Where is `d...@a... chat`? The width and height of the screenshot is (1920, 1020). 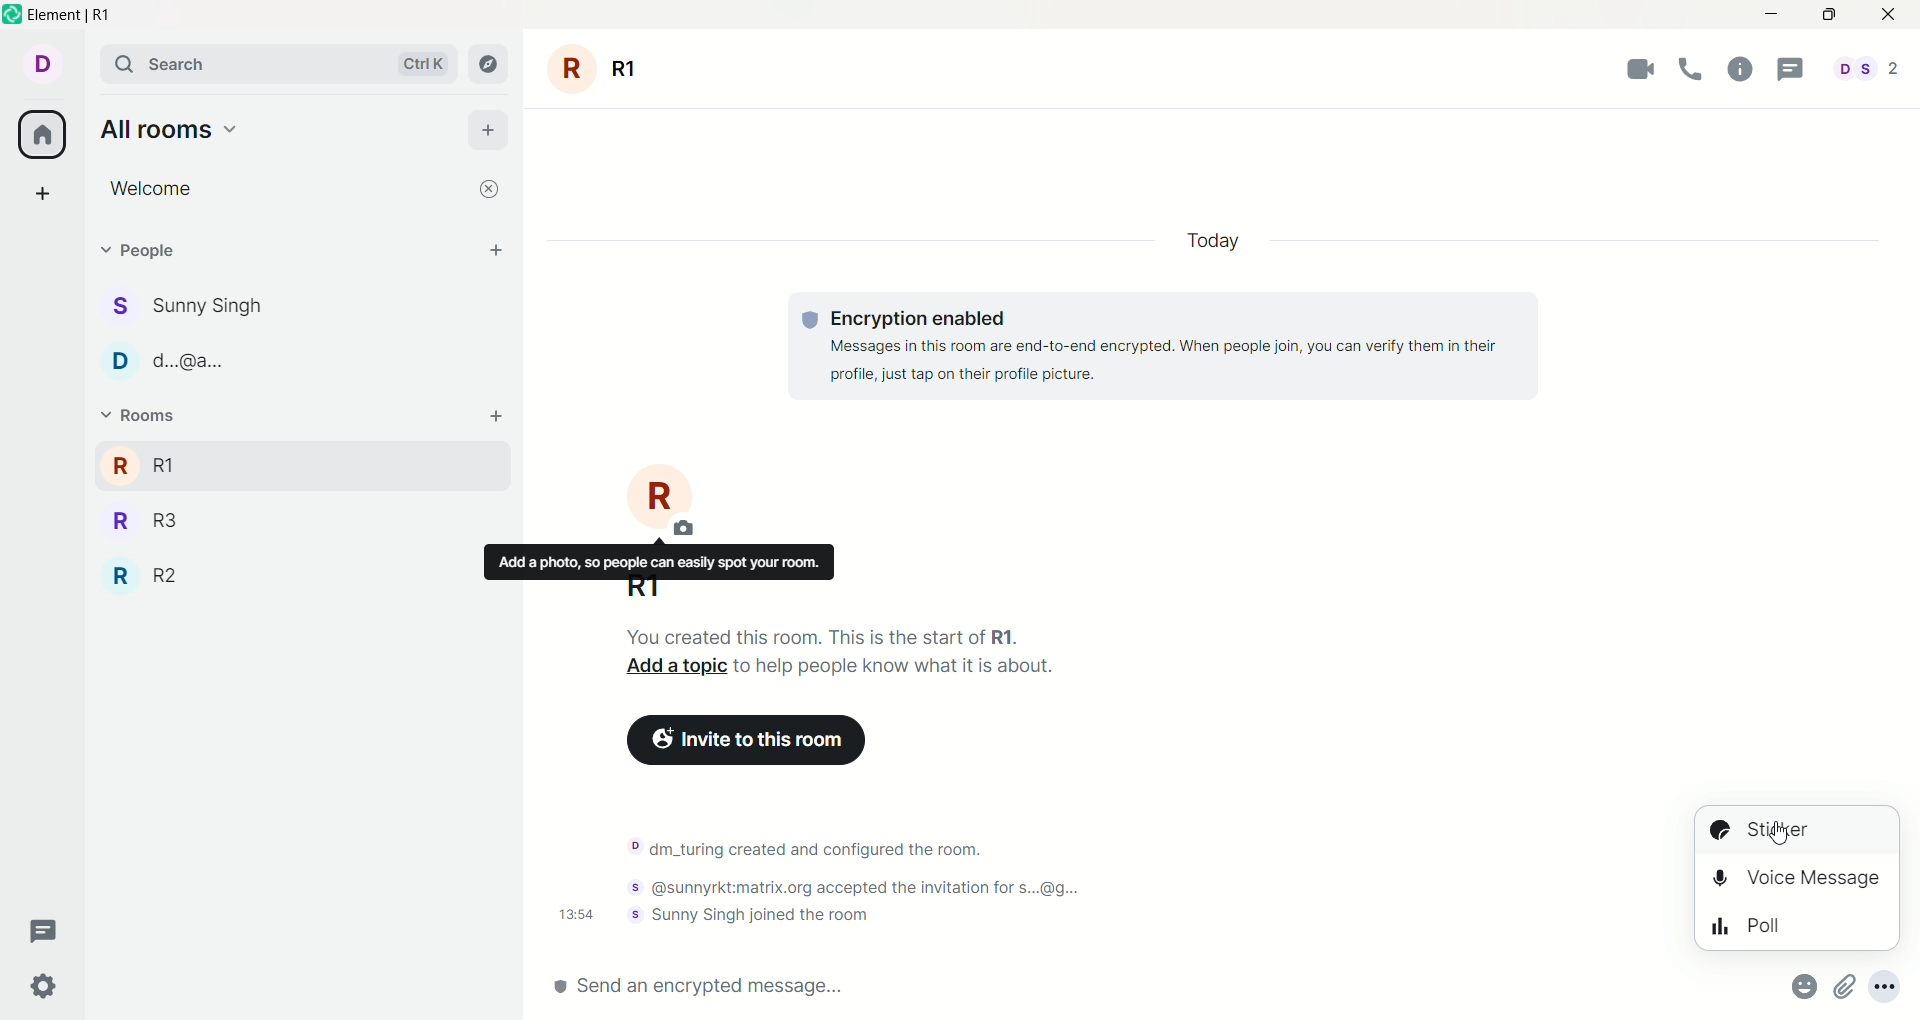
d...@a... chat is located at coordinates (168, 361).